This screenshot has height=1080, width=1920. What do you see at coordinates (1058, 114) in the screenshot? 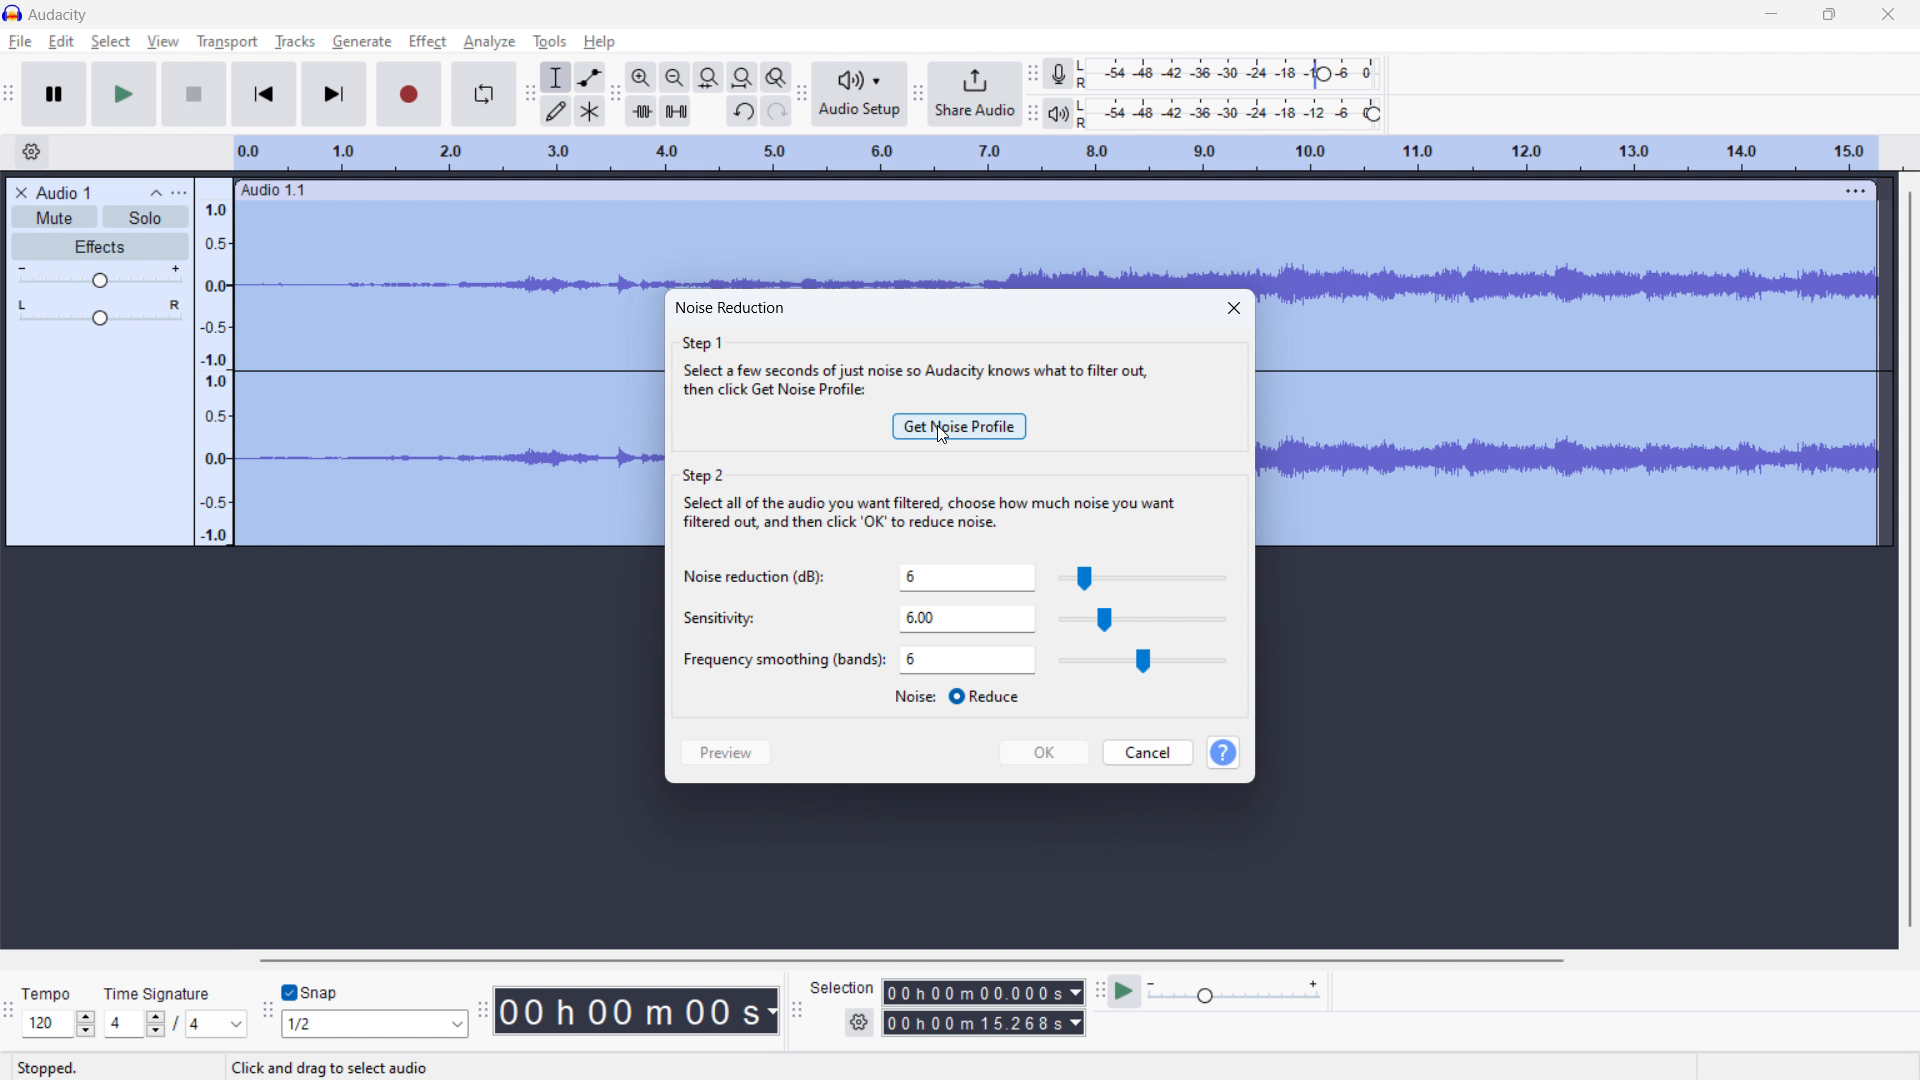
I see `playback meter` at bounding box center [1058, 114].